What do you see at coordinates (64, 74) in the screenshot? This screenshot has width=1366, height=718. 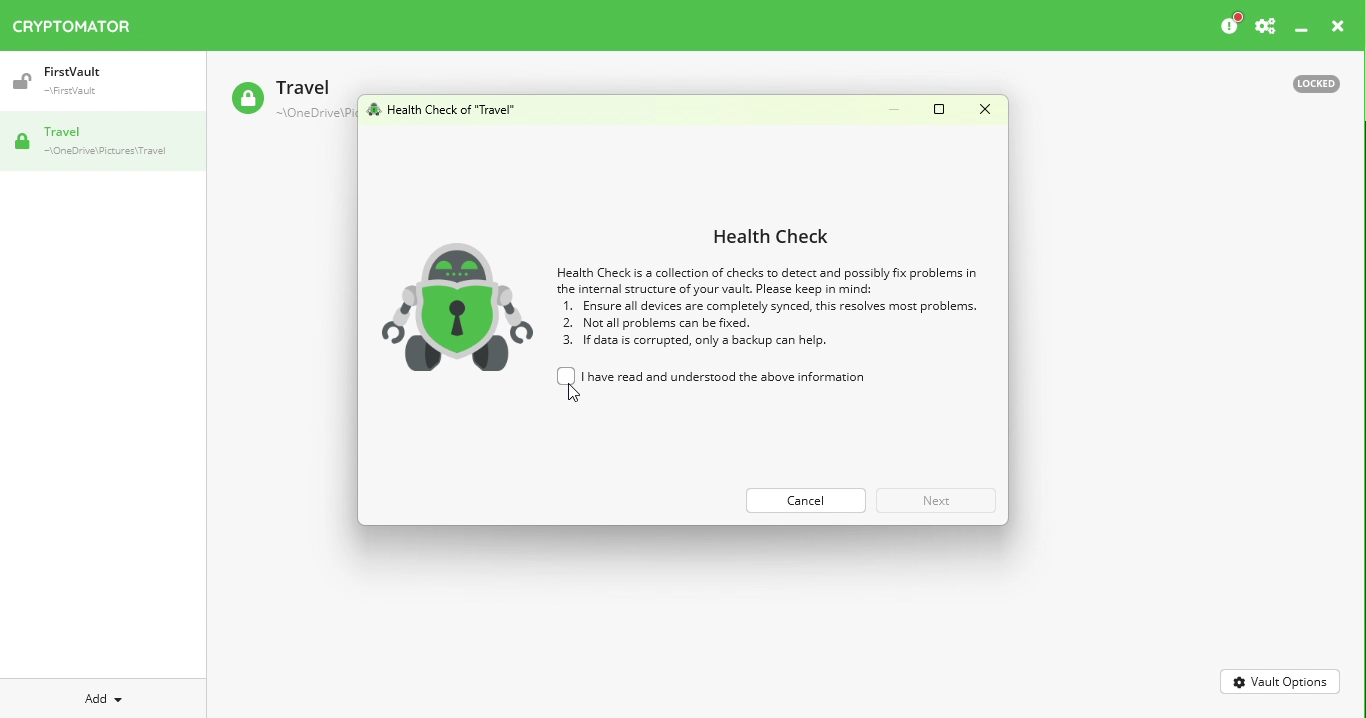 I see `Vault` at bounding box center [64, 74].